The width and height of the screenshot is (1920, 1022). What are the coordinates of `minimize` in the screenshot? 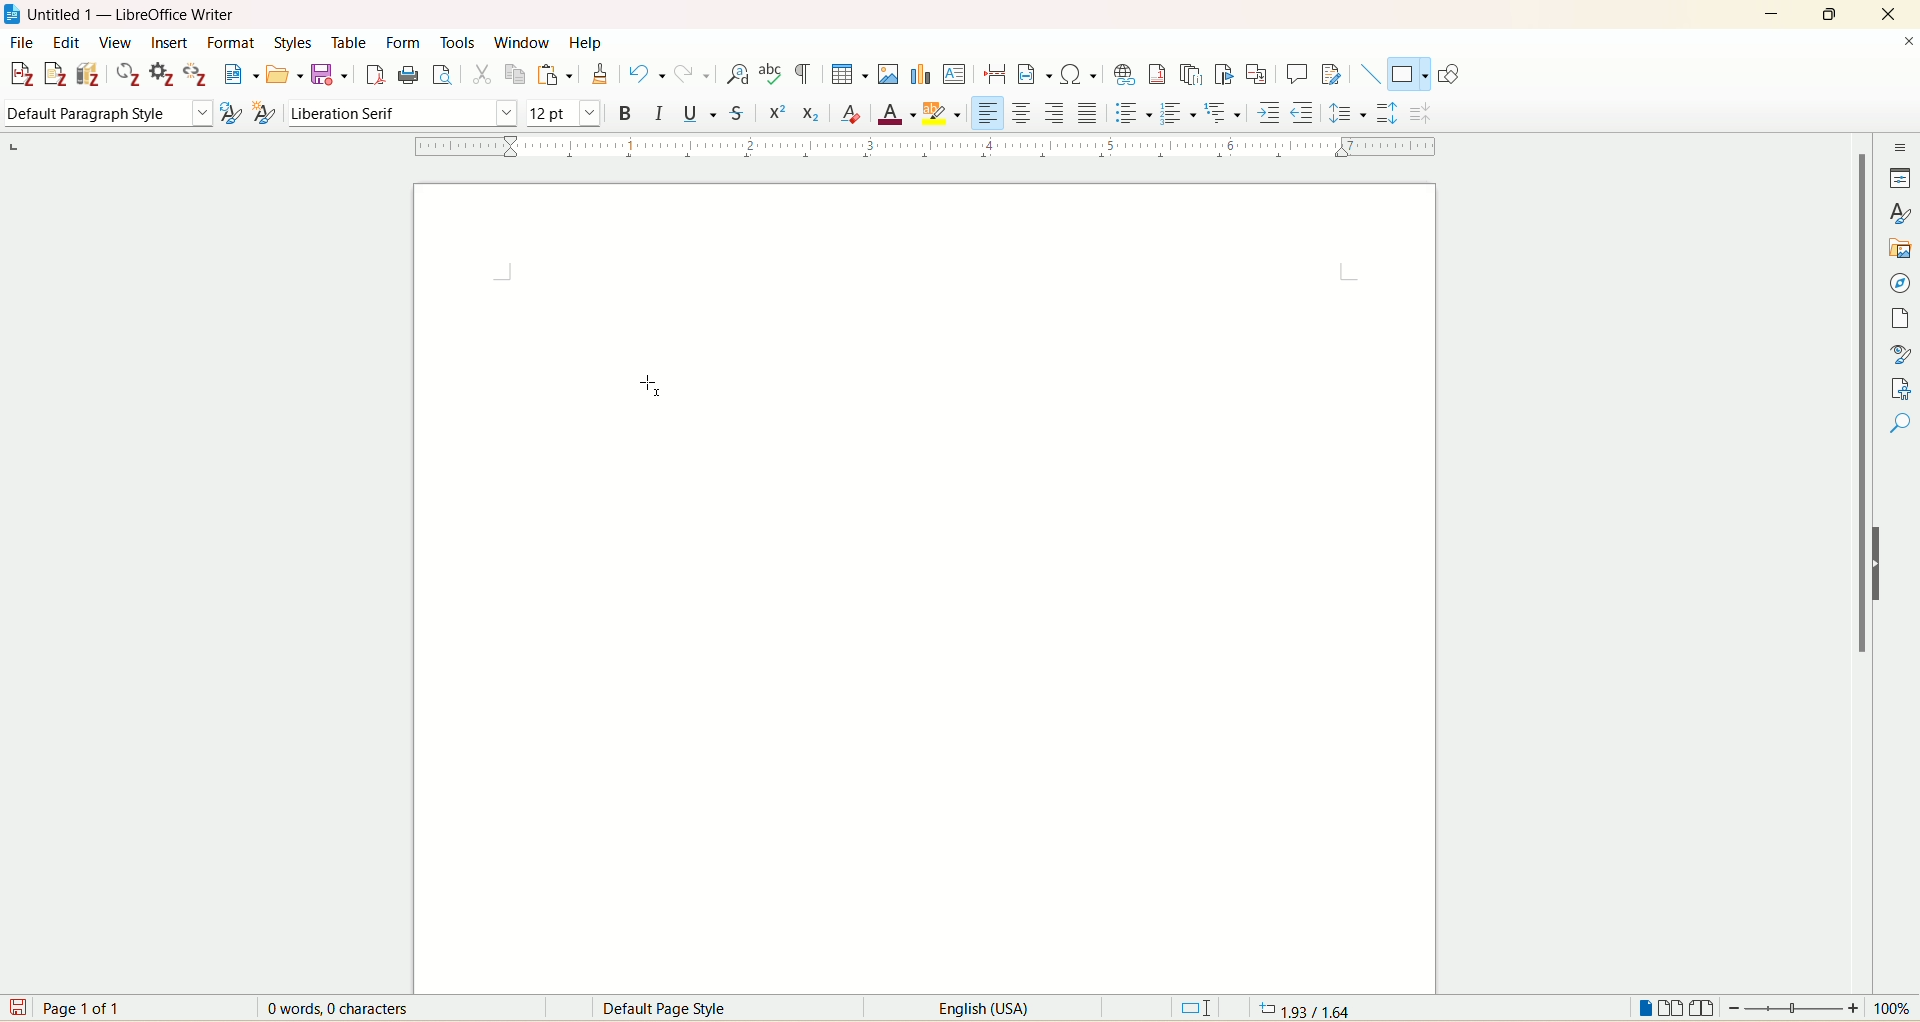 It's located at (1771, 12).